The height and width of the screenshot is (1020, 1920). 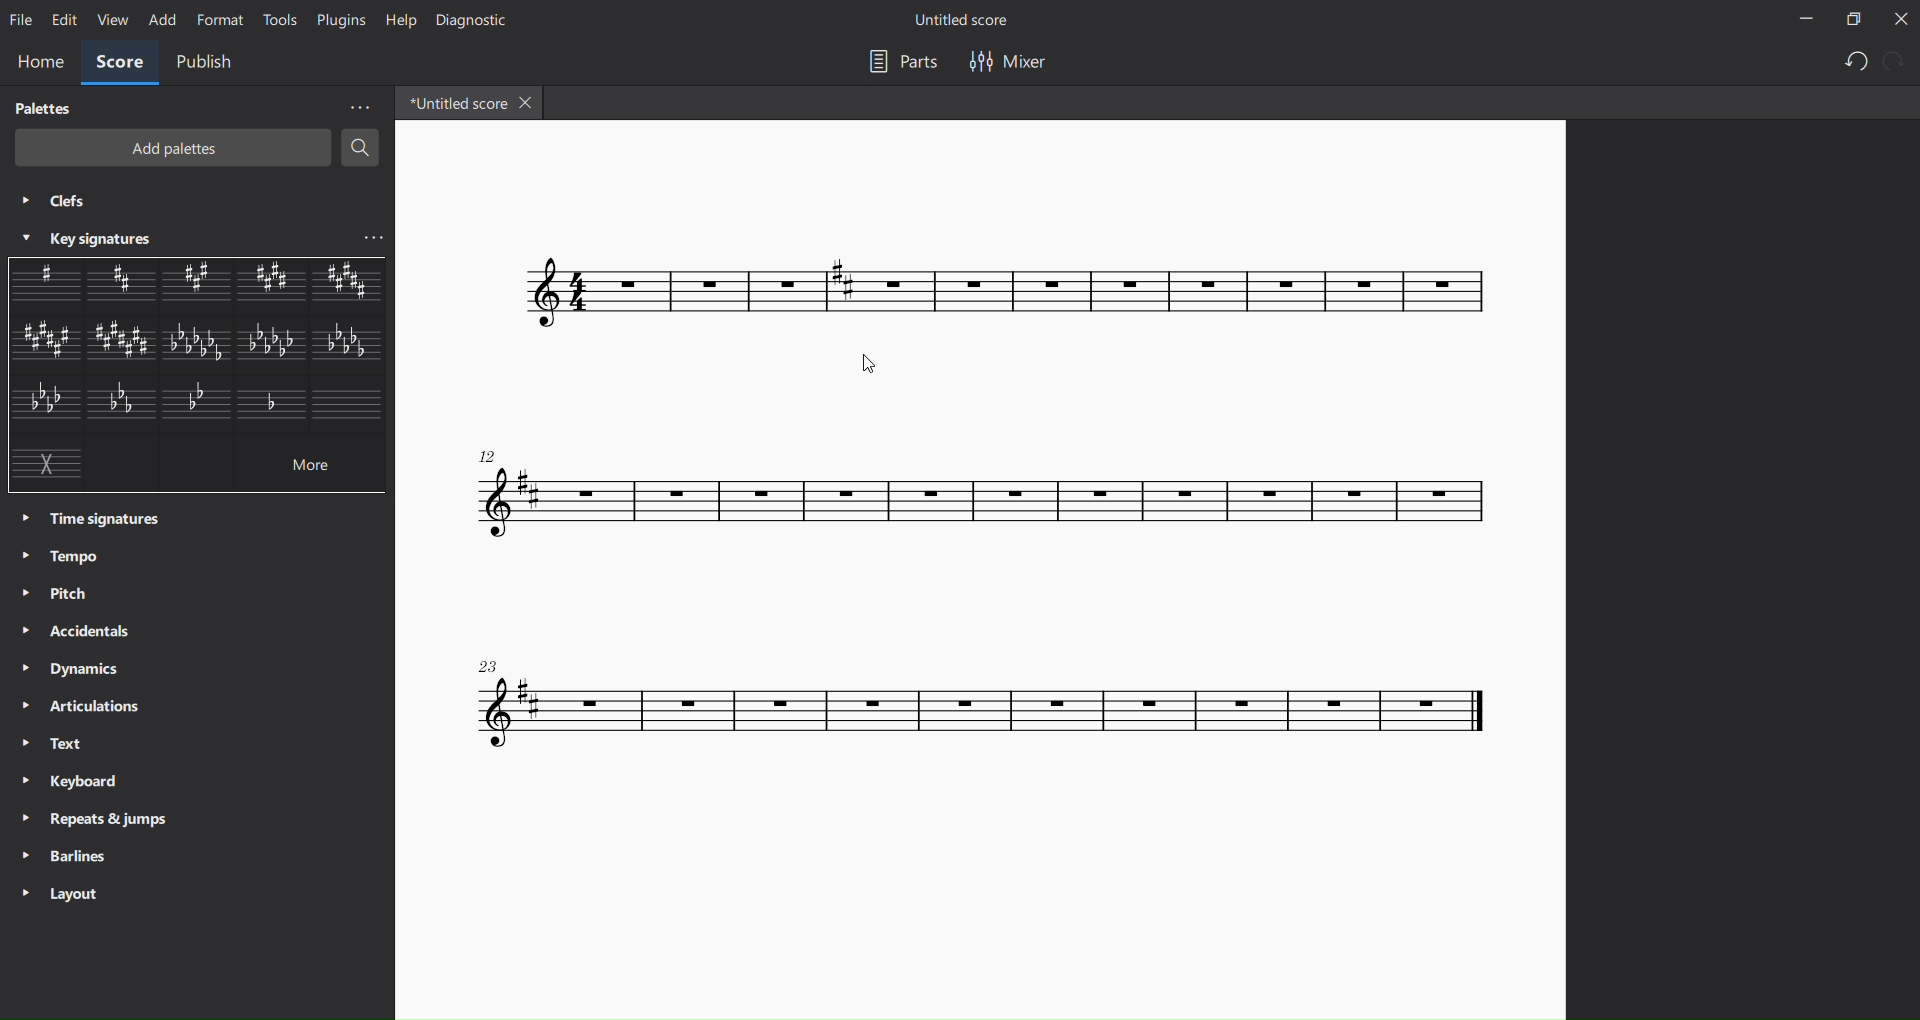 I want to click on keyboard, so click(x=79, y=781).